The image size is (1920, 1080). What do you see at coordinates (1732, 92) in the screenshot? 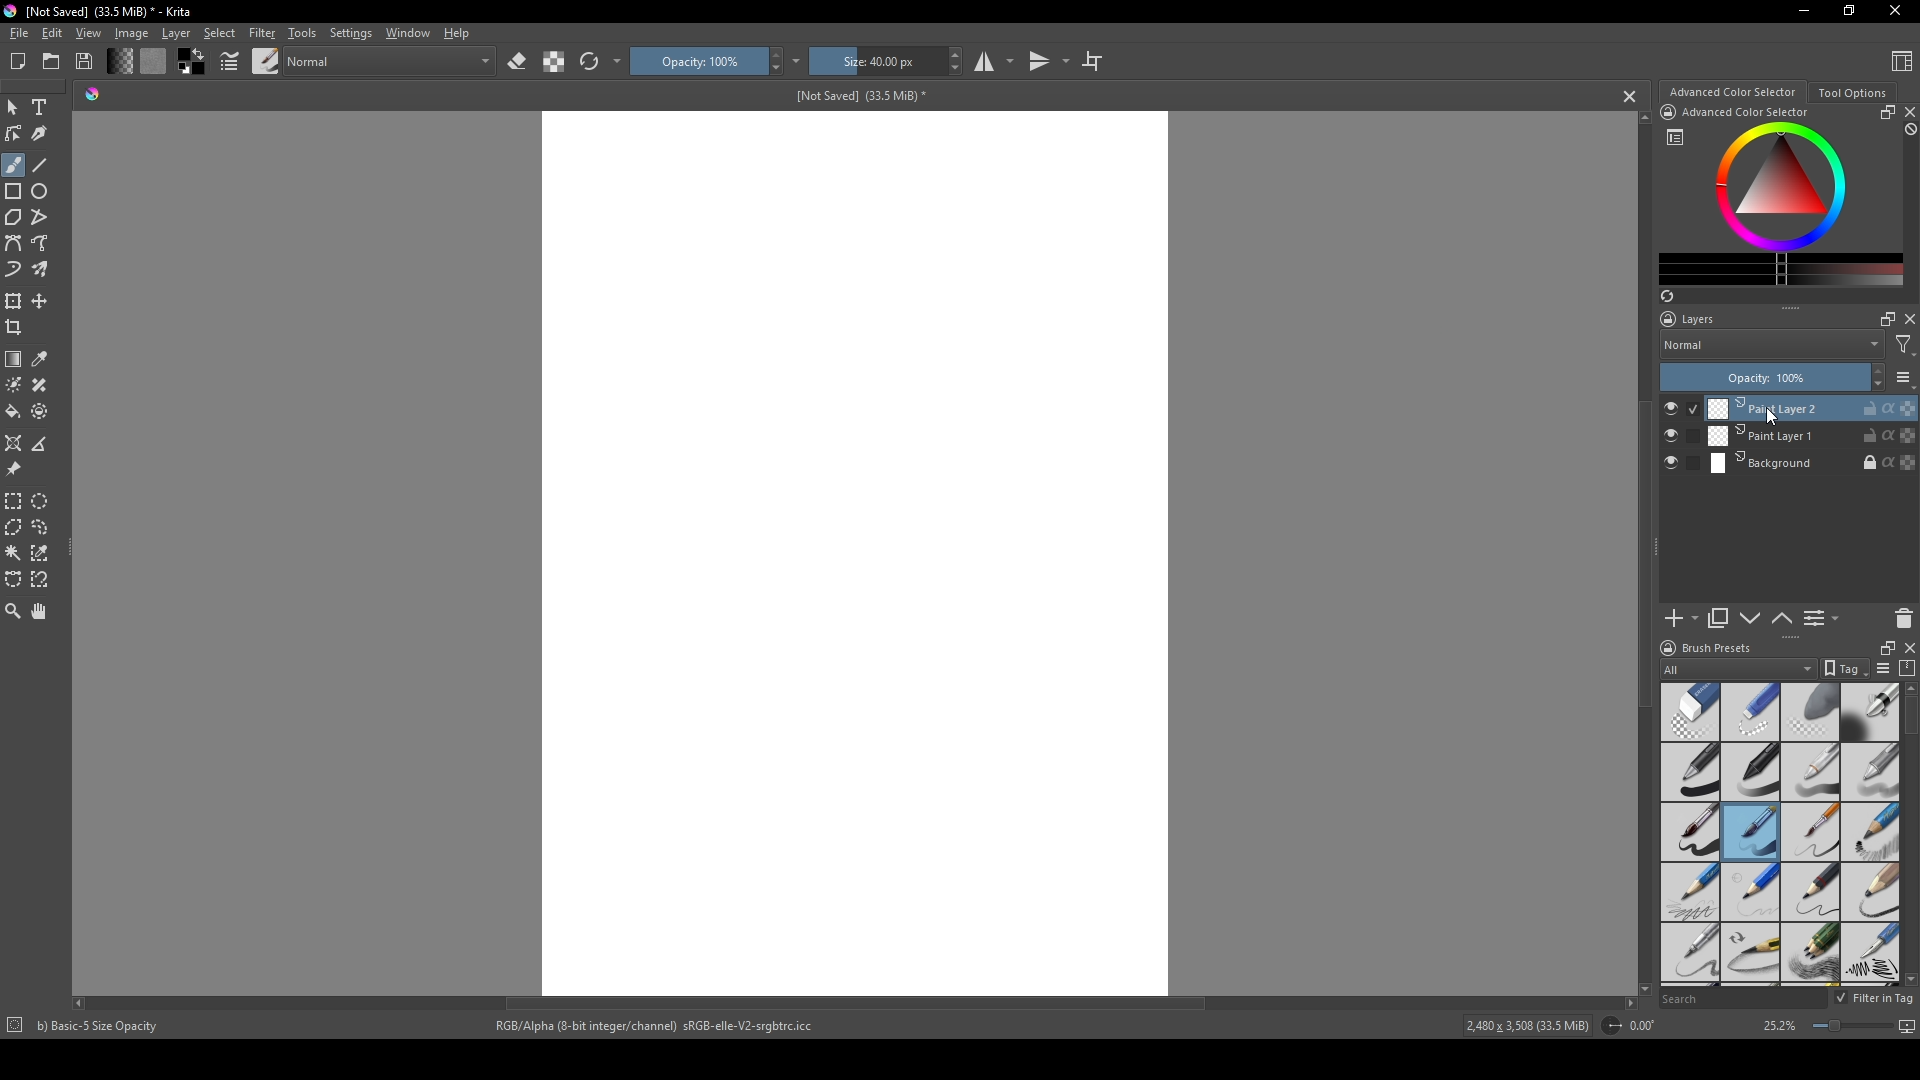
I see `Advanced color selector` at bounding box center [1732, 92].